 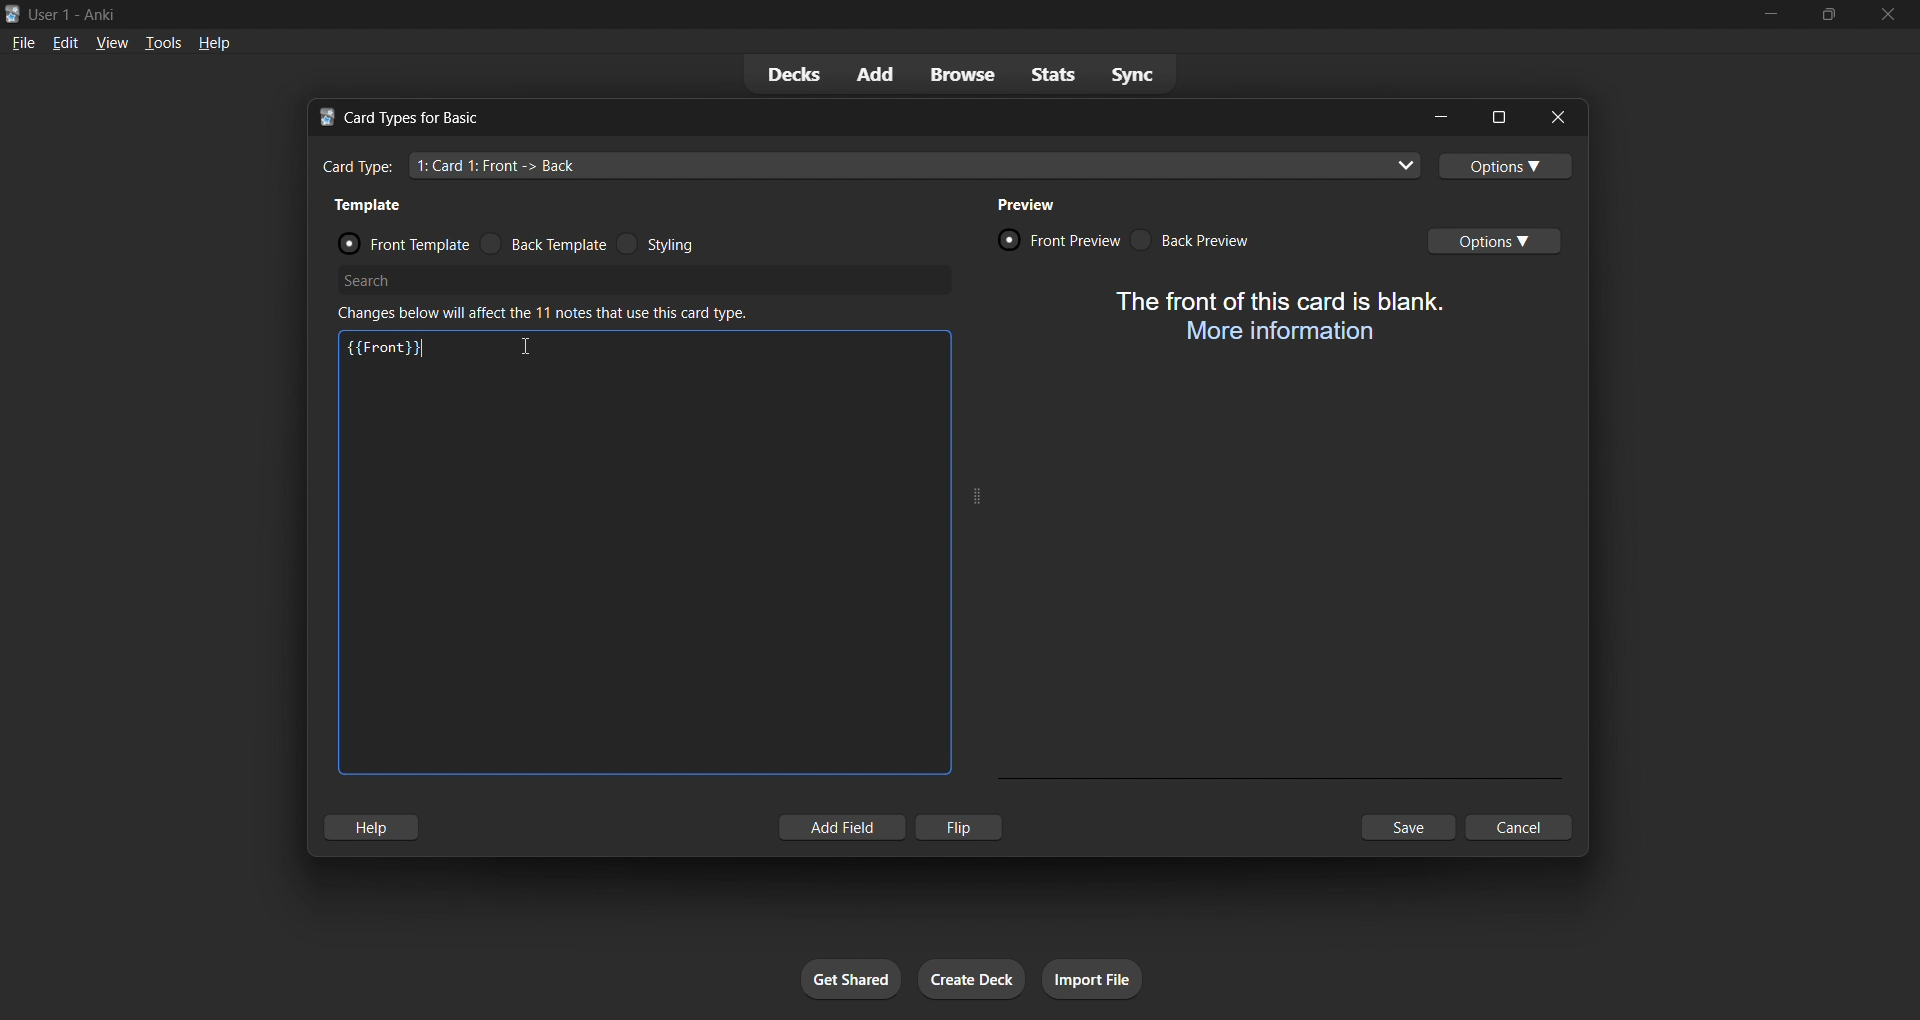 What do you see at coordinates (971, 978) in the screenshot?
I see ` create deck` at bounding box center [971, 978].